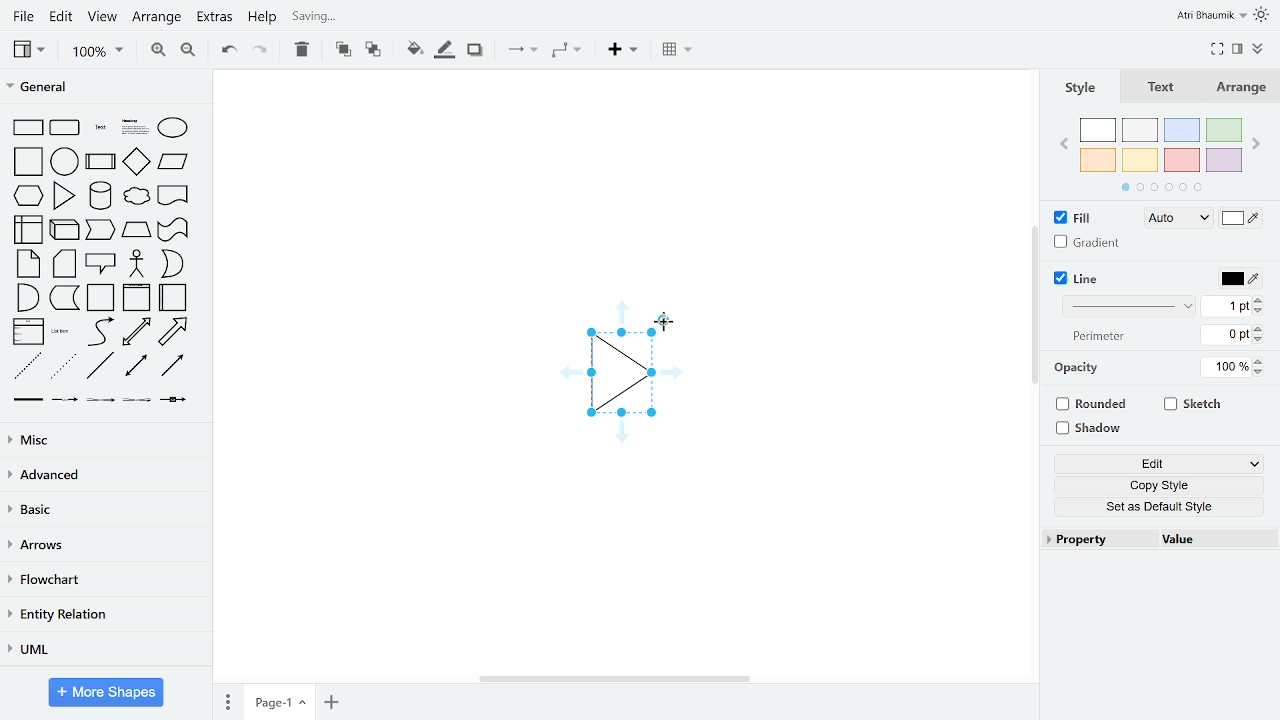 This screenshot has height=720, width=1280. I want to click on appearence, so click(1263, 15).